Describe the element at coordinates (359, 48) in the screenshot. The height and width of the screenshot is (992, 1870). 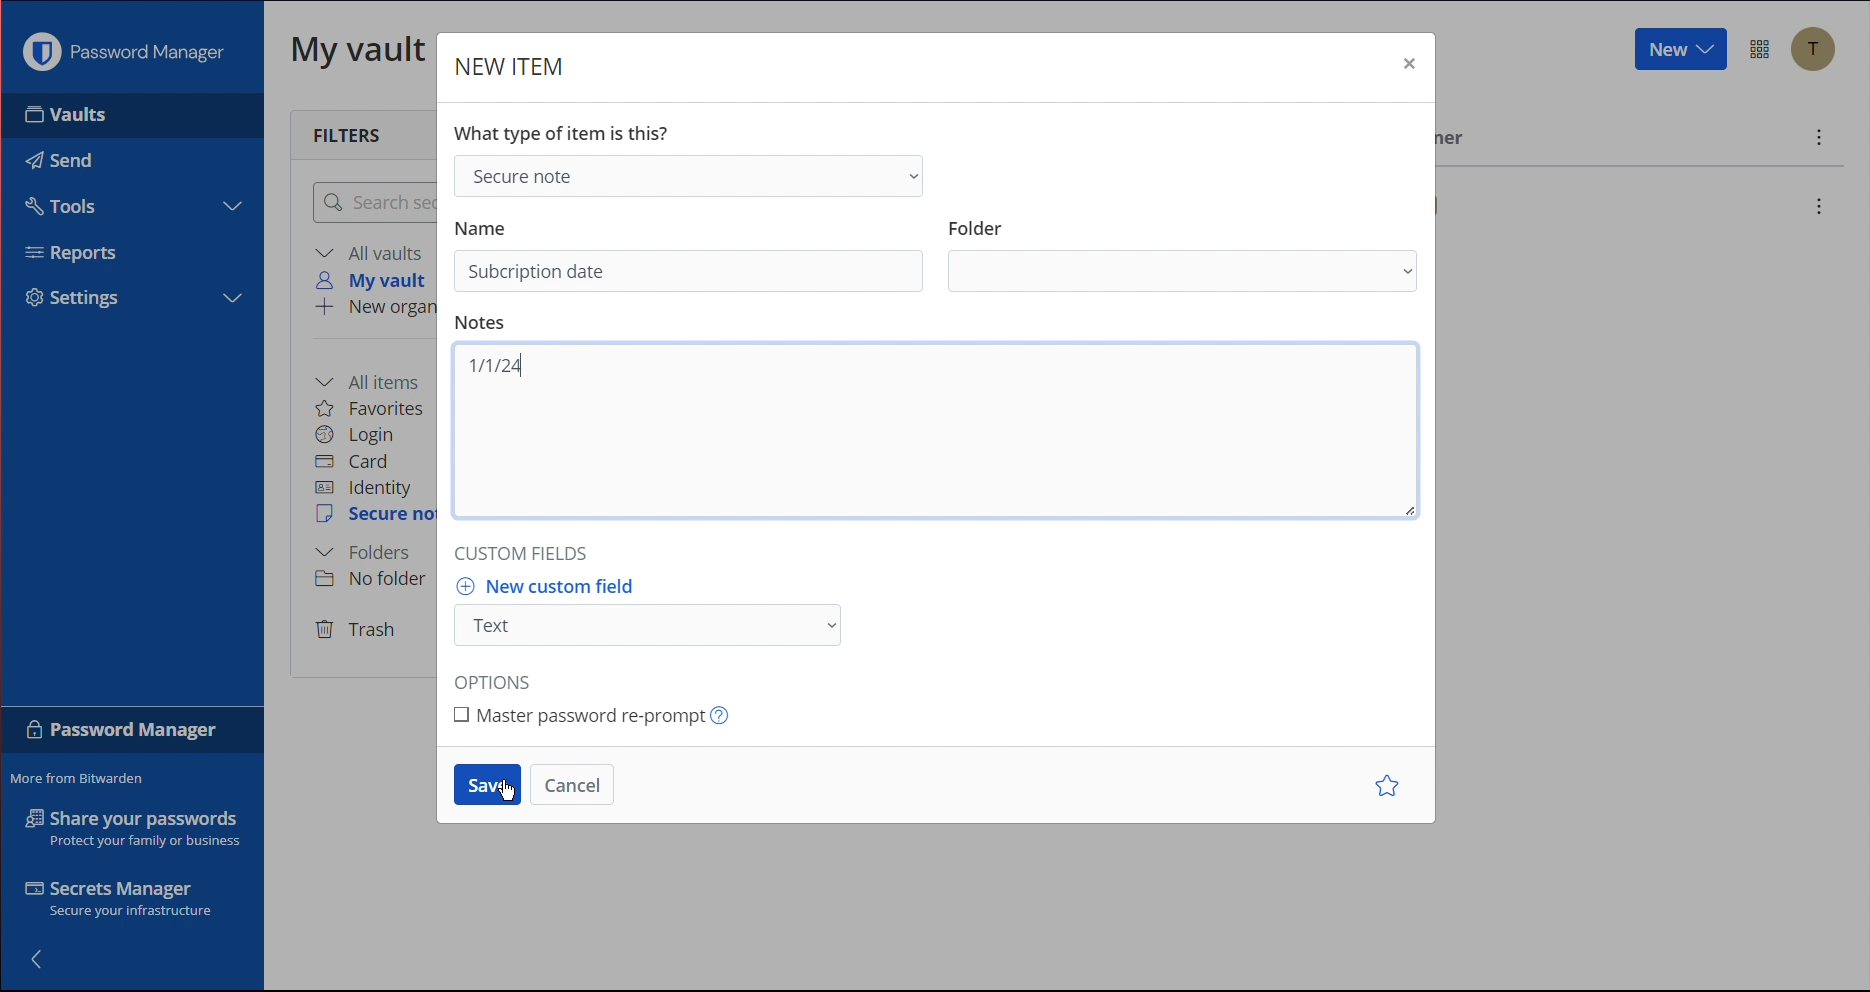
I see `My Vault` at that location.